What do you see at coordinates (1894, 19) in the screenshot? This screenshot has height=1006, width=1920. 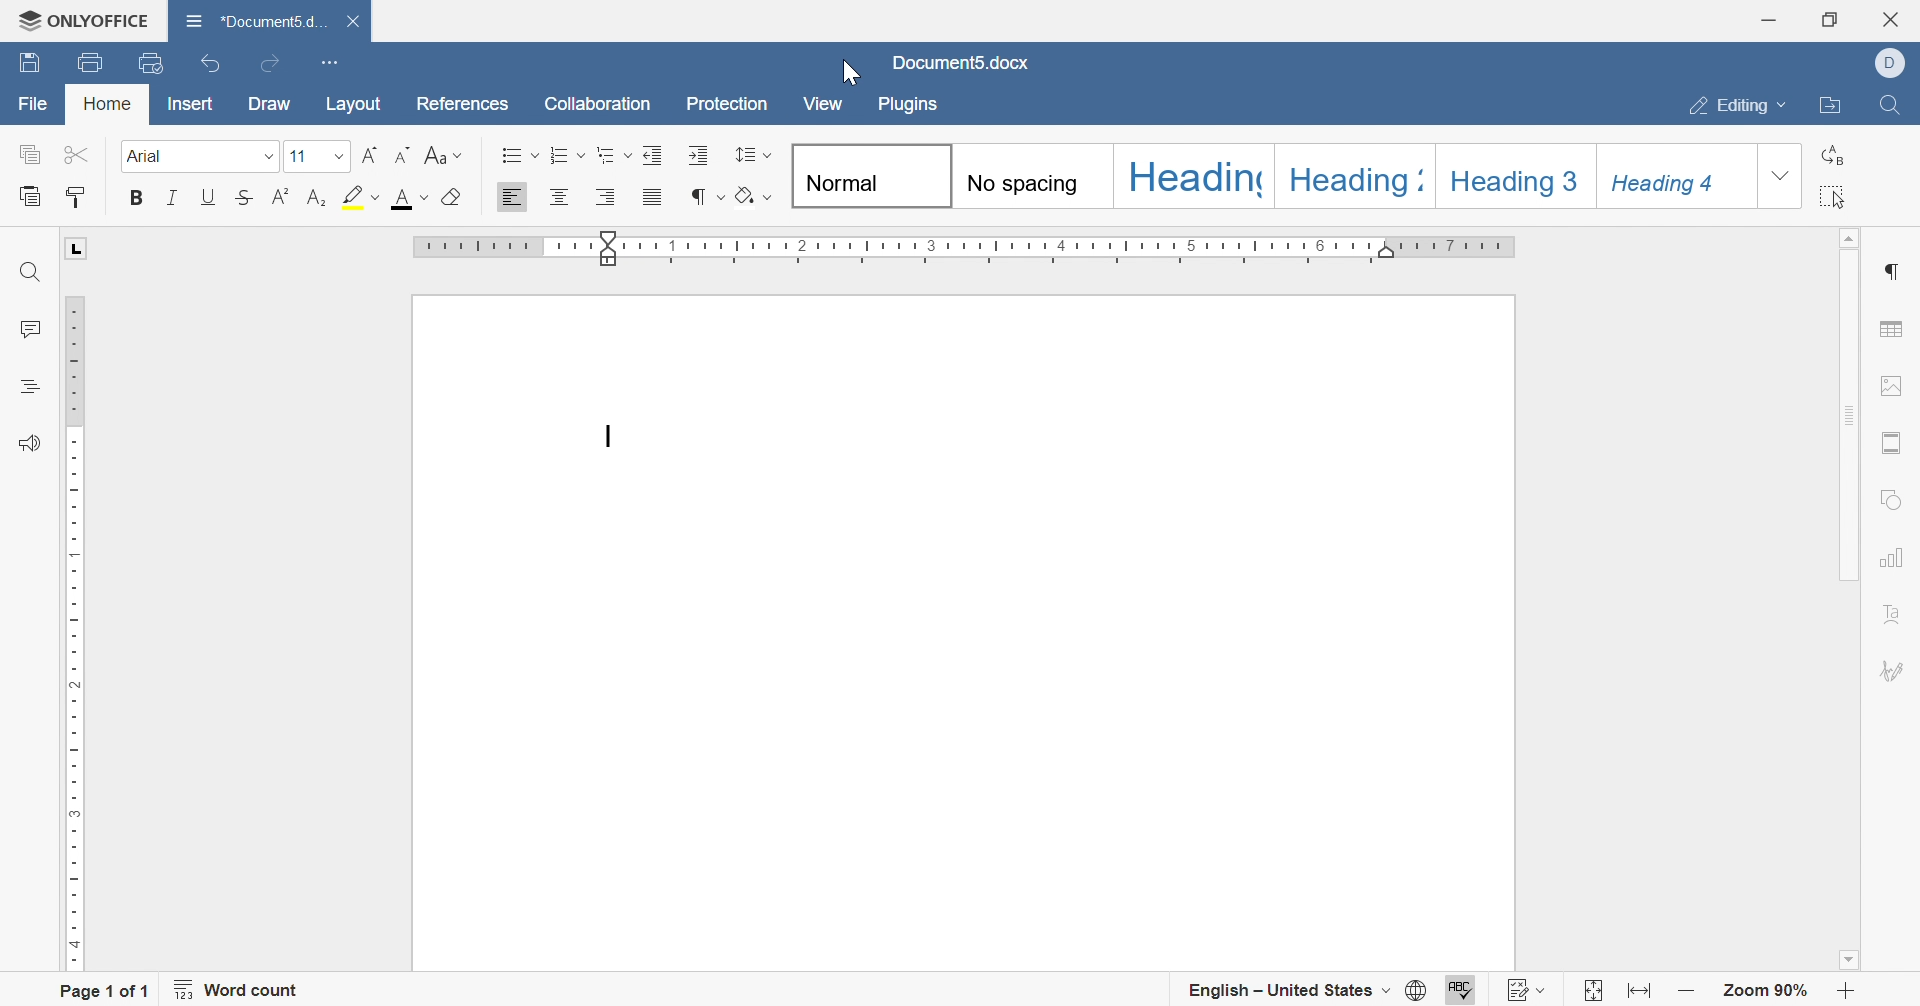 I see `close` at bounding box center [1894, 19].